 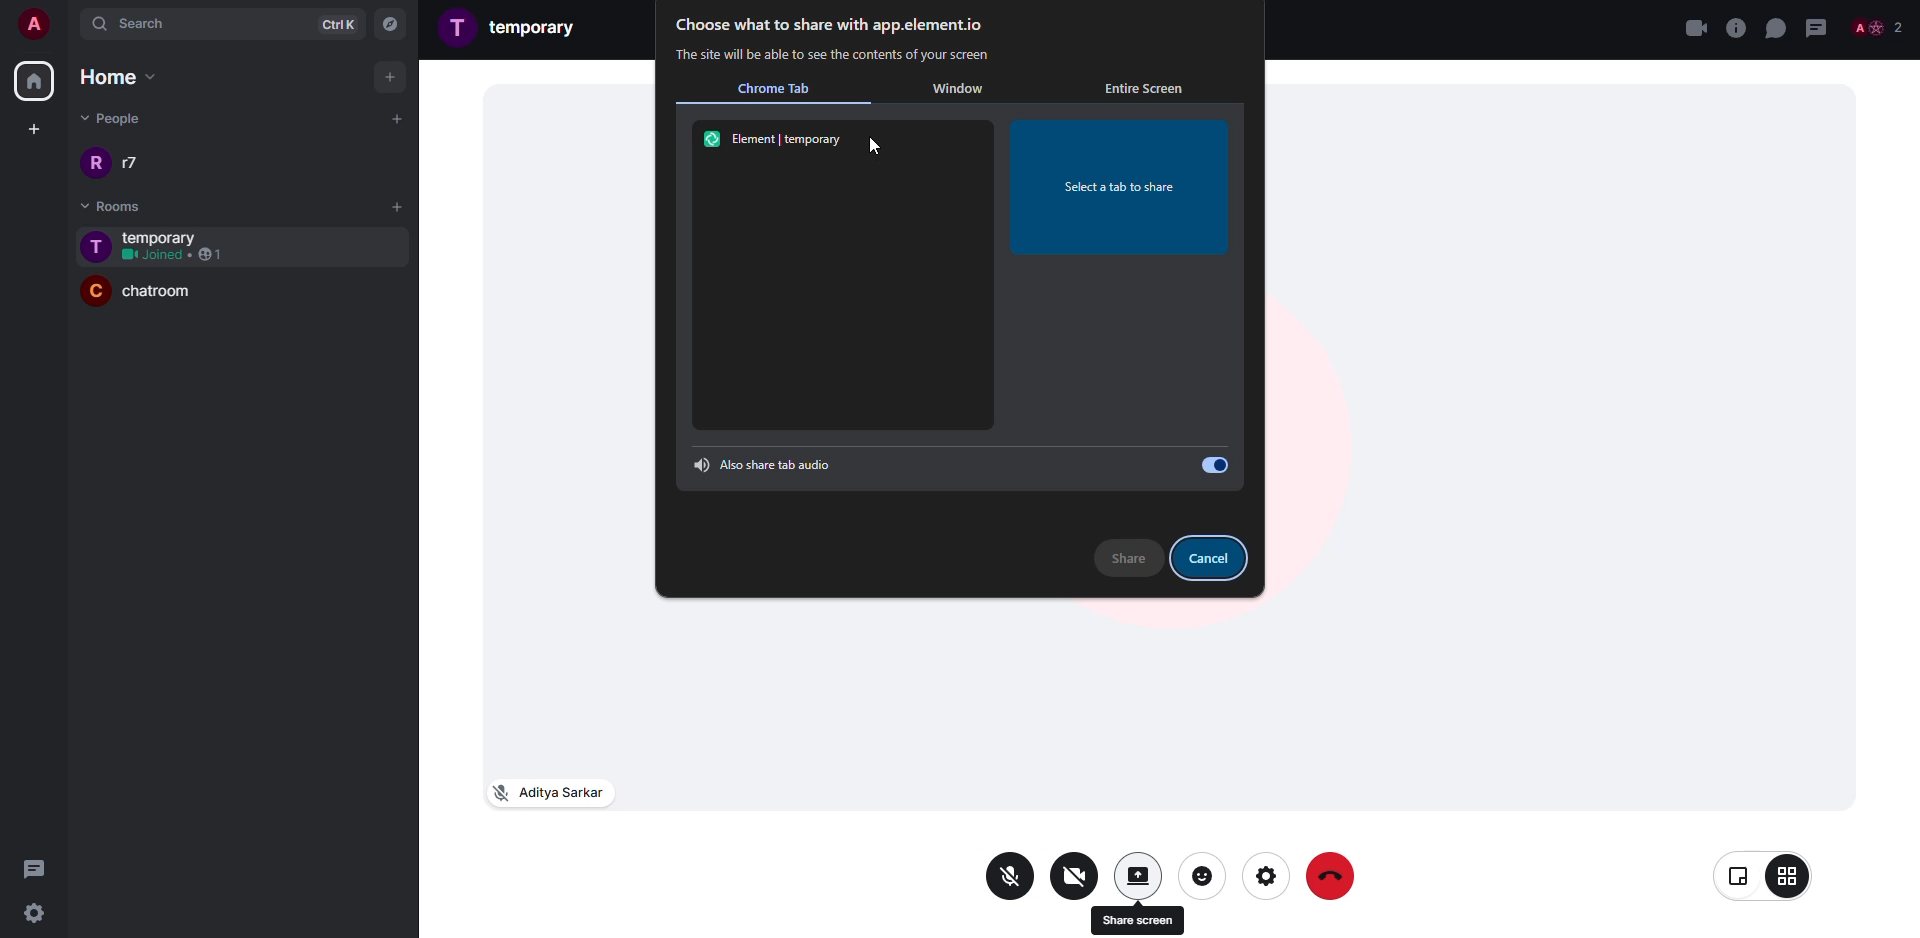 I want to click on share, so click(x=1131, y=560).